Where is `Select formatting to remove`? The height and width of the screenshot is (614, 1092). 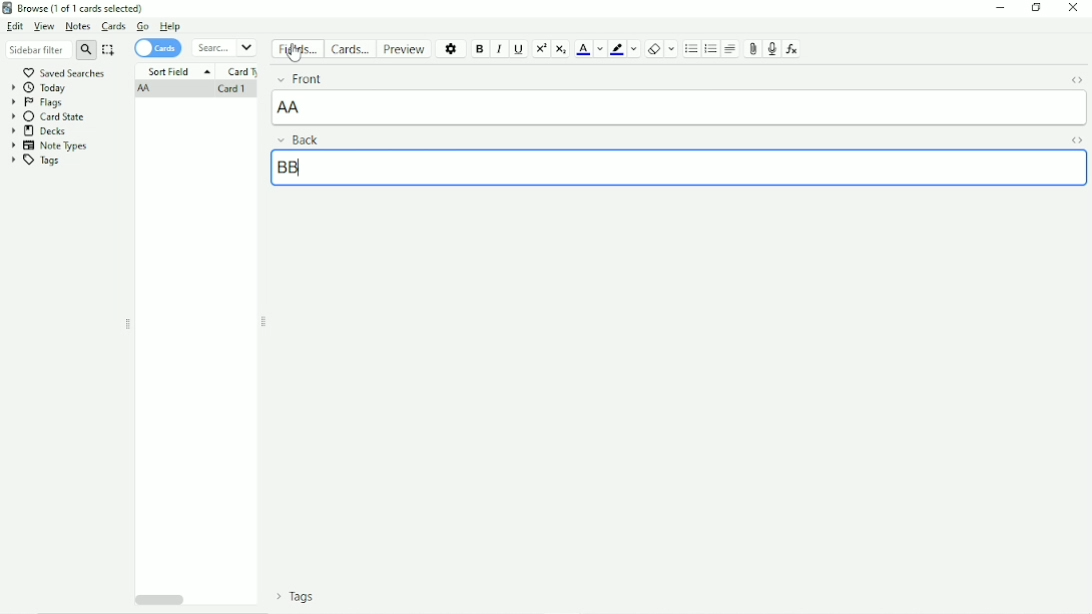 Select formatting to remove is located at coordinates (672, 48).